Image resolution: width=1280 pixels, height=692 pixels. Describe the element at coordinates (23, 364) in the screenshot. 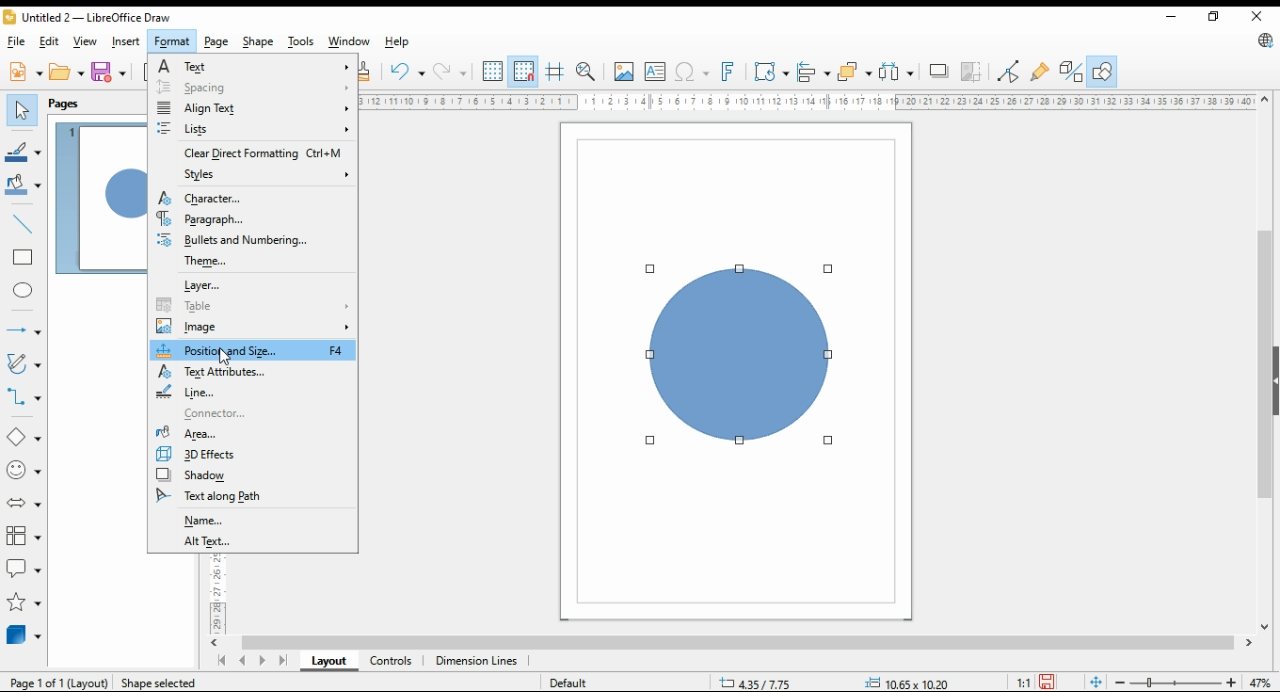

I see `curves and polygons` at that location.